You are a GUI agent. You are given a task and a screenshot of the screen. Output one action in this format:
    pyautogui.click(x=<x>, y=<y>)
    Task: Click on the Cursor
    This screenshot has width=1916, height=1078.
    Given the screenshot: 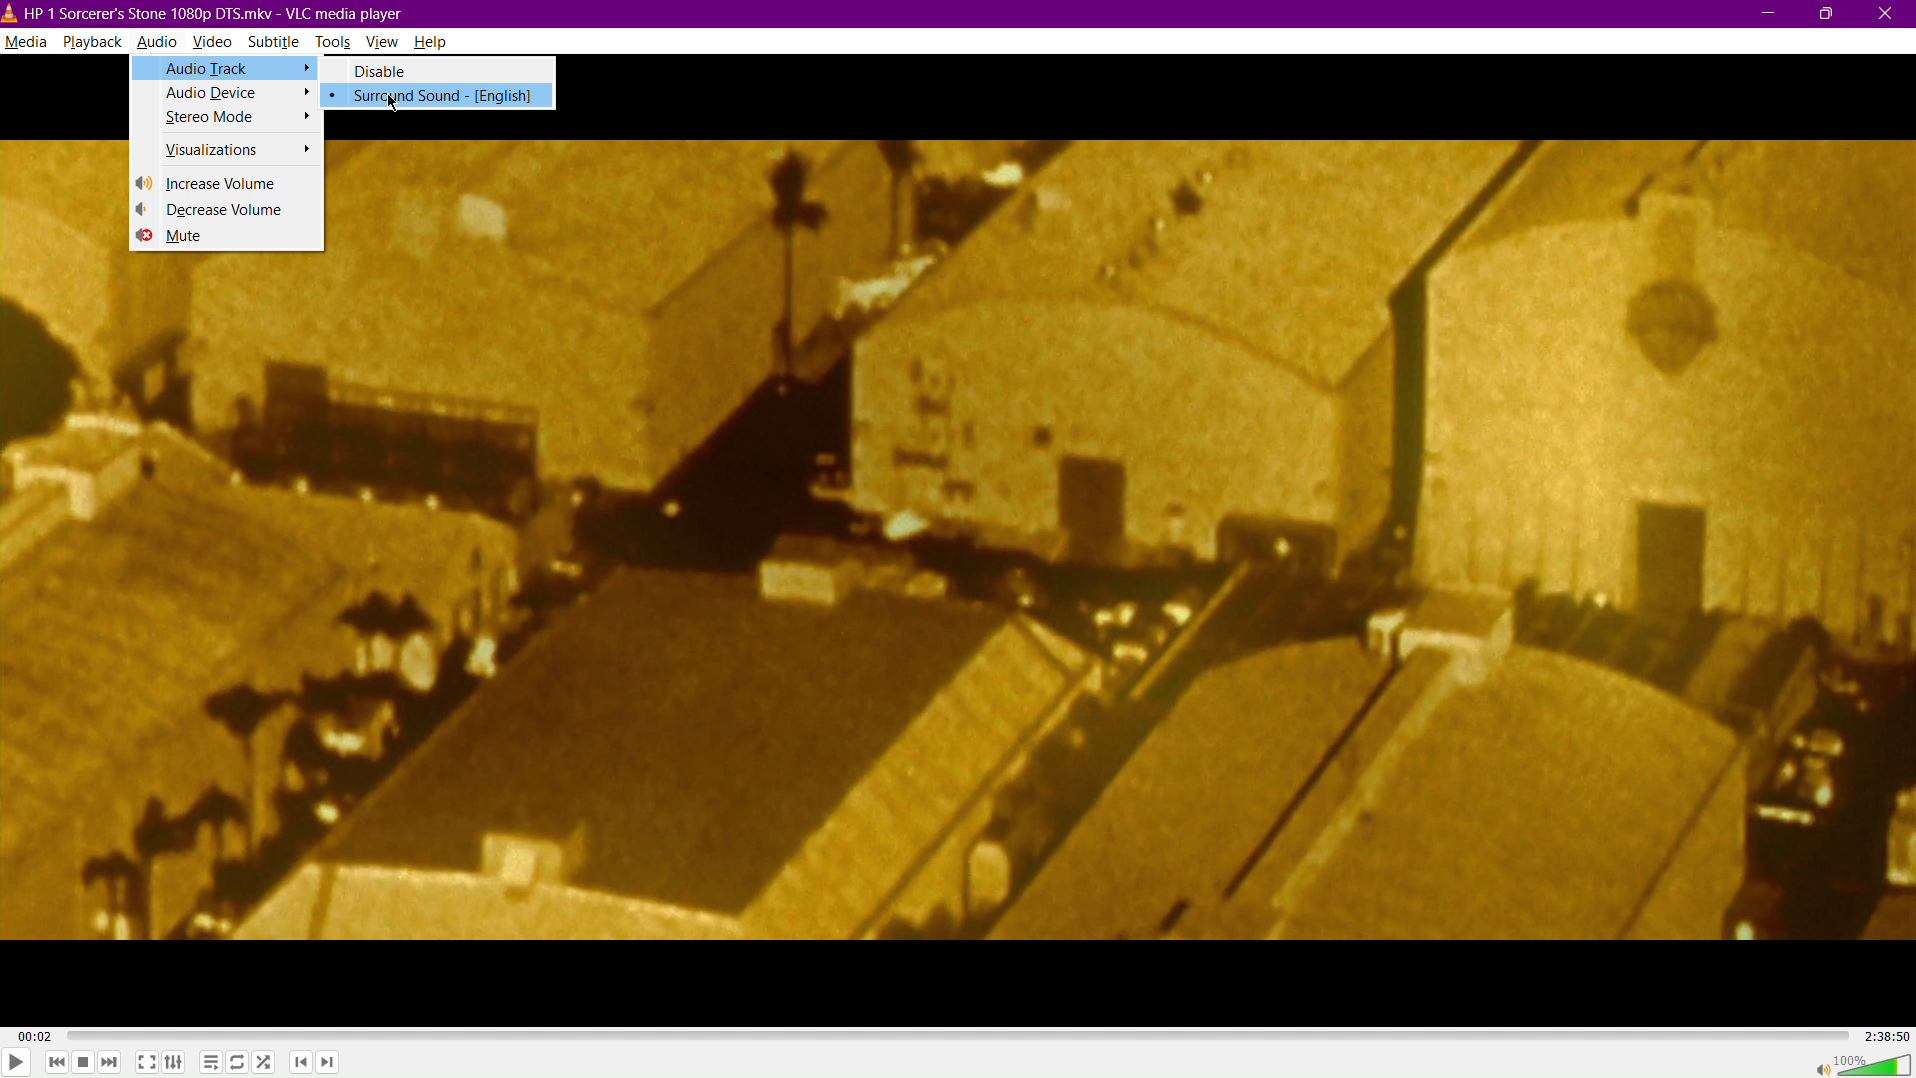 What is the action you would take?
    pyautogui.click(x=389, y=101)
    